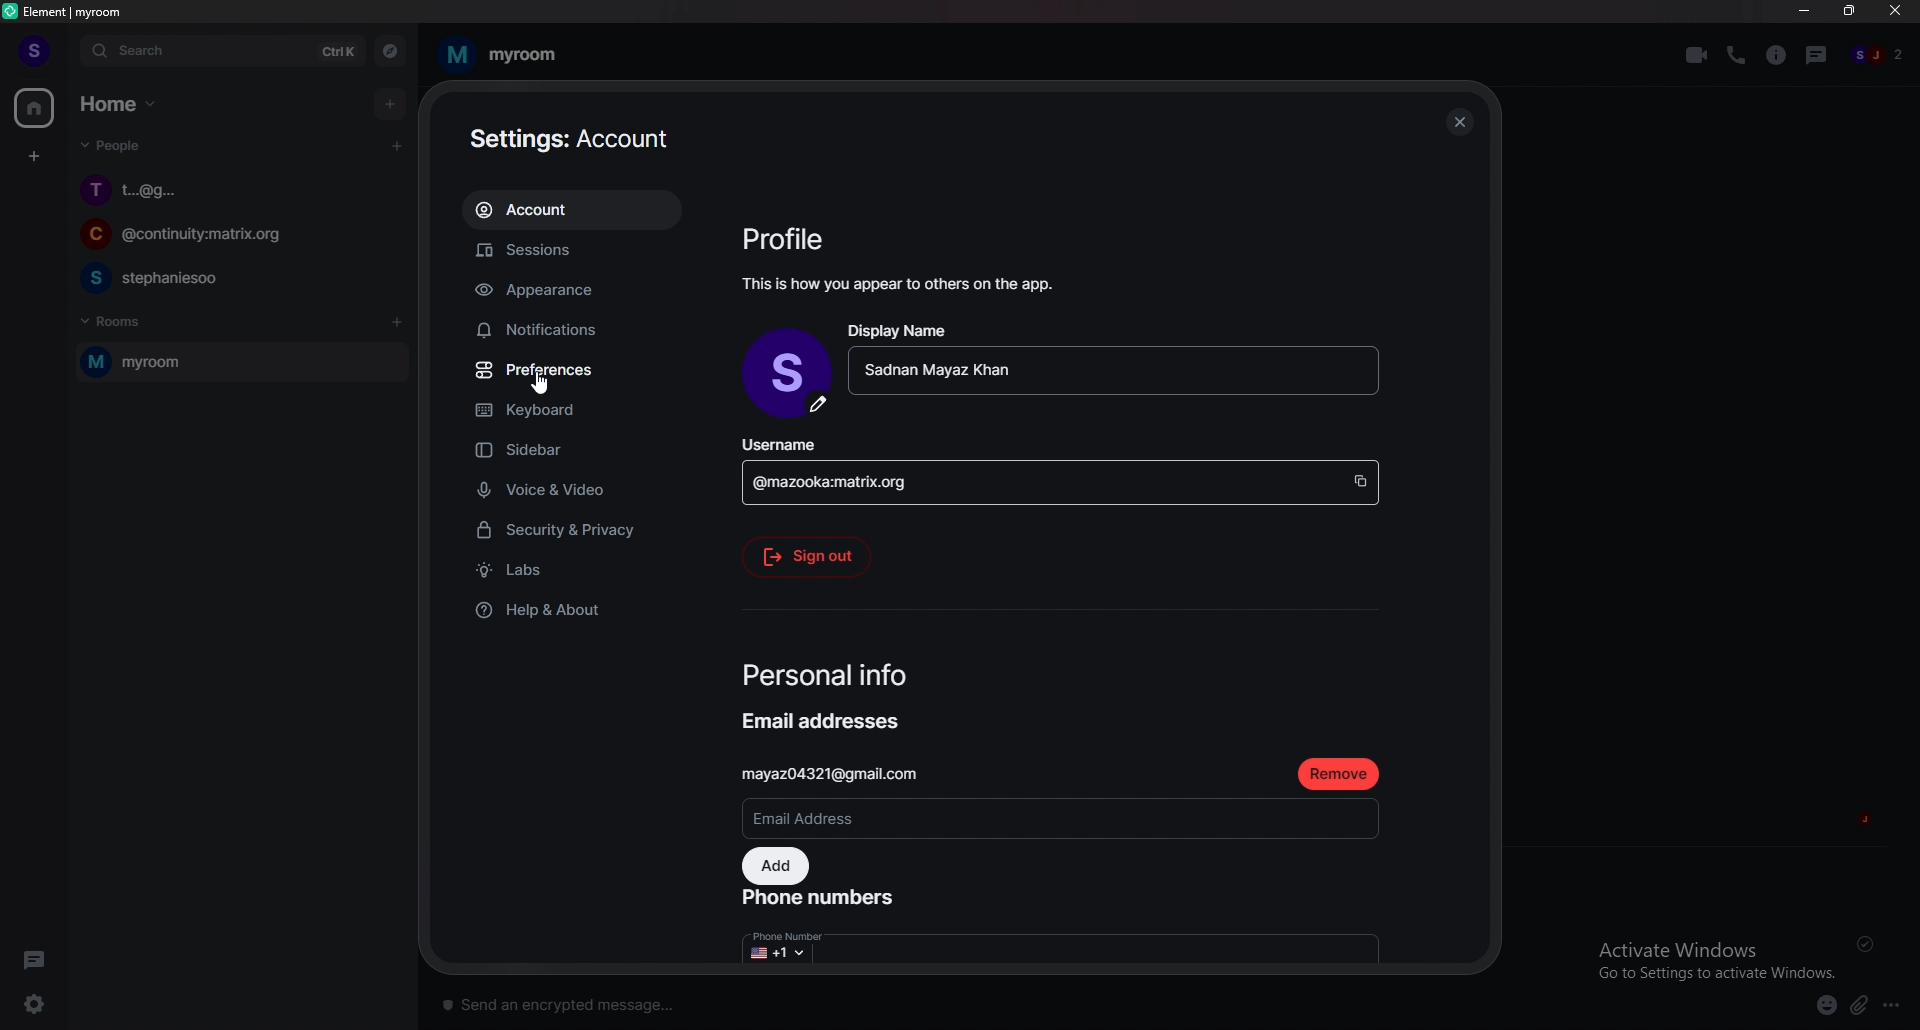  What do you see at coordinates (32, 50) in the screenshot?
I see `profile` at bounding box center [32, 50].